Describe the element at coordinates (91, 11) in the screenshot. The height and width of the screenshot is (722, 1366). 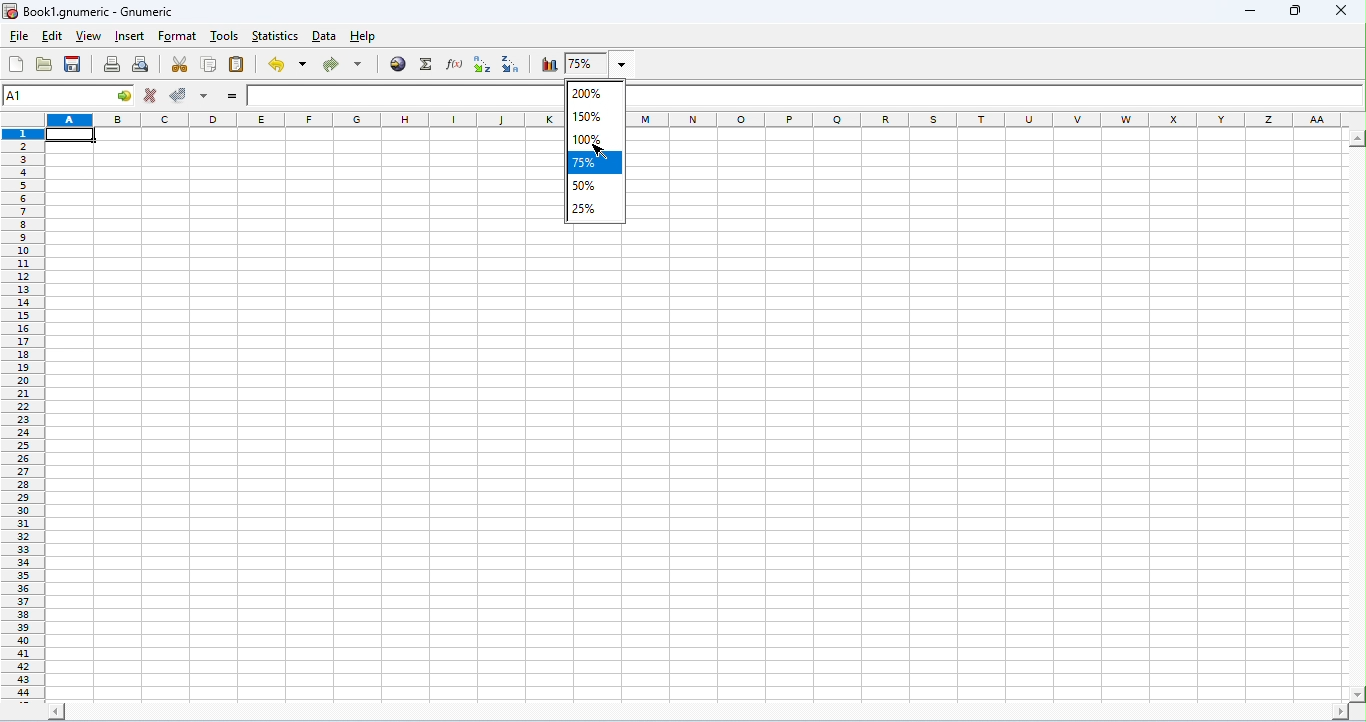
I see `Book1 gnumeric - Gnumeric` at that location.